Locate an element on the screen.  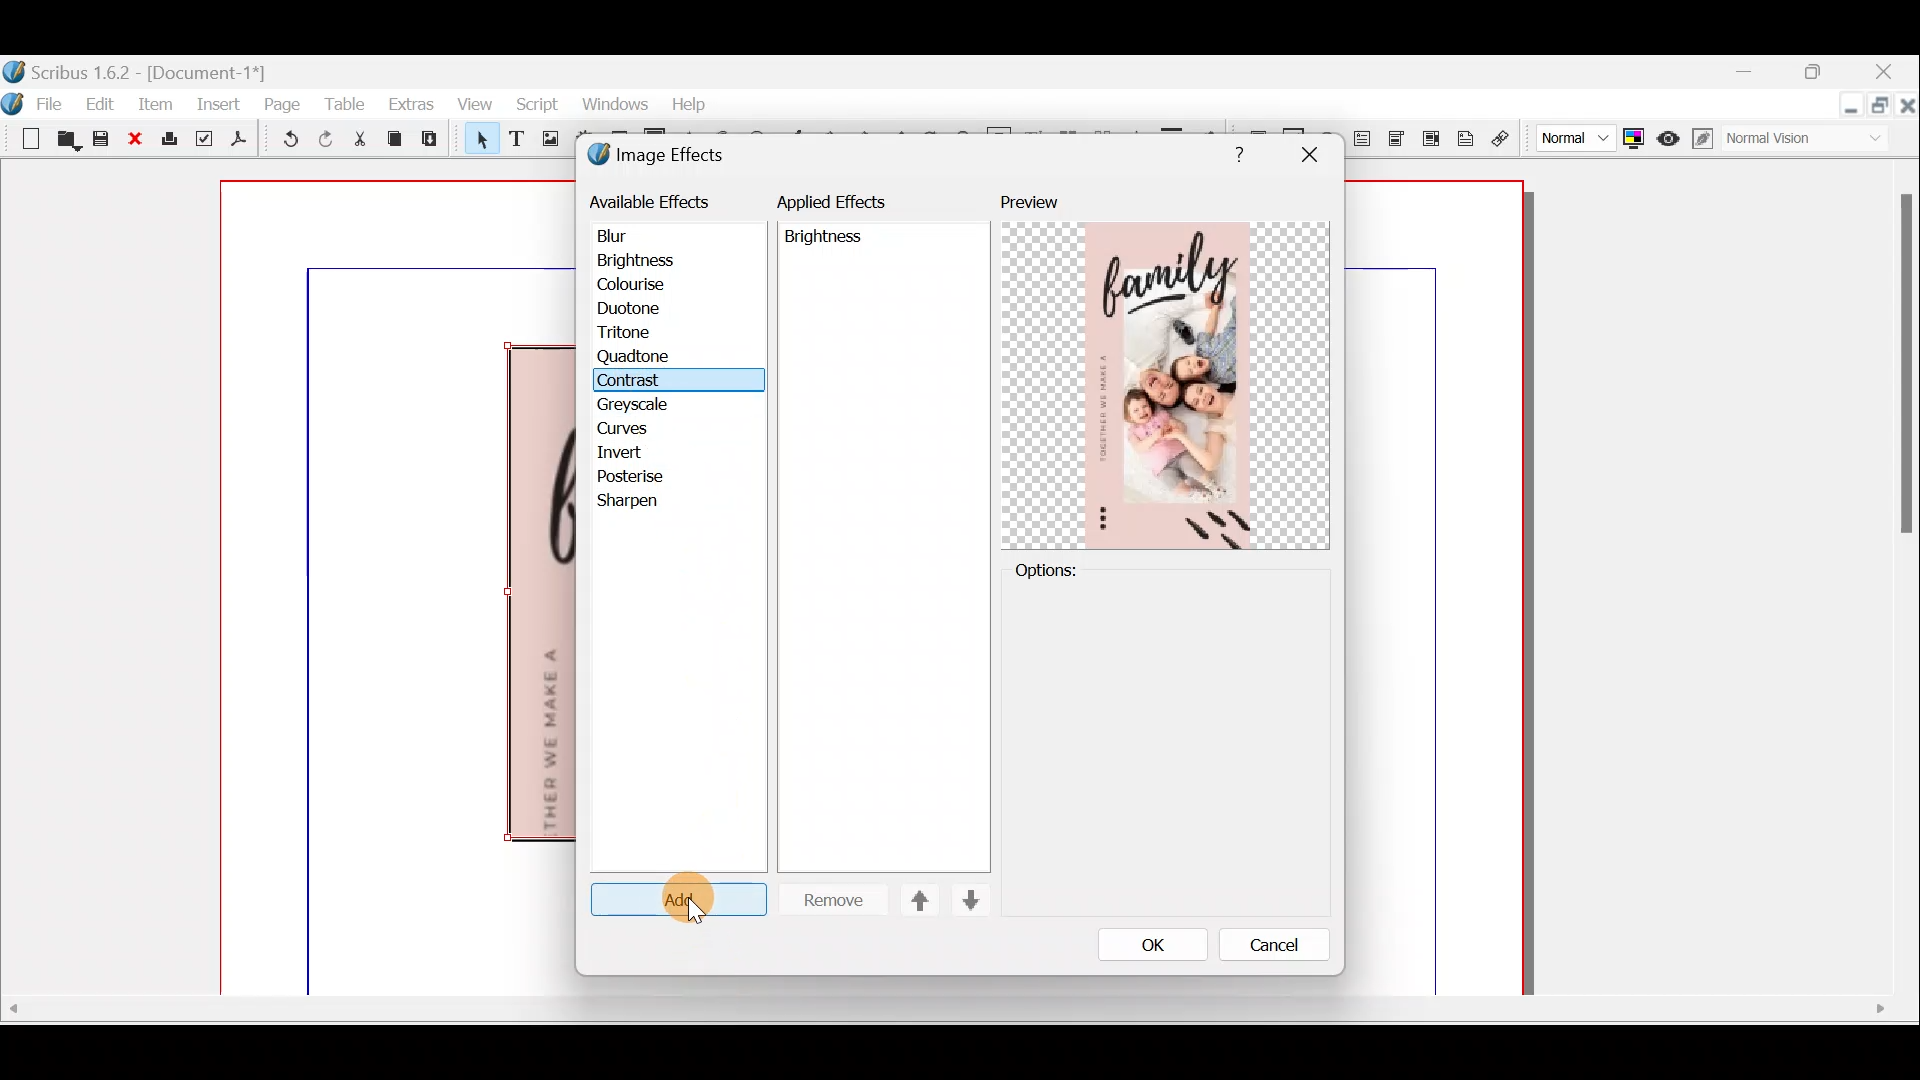
Select item is located at coordinates (476, 143).